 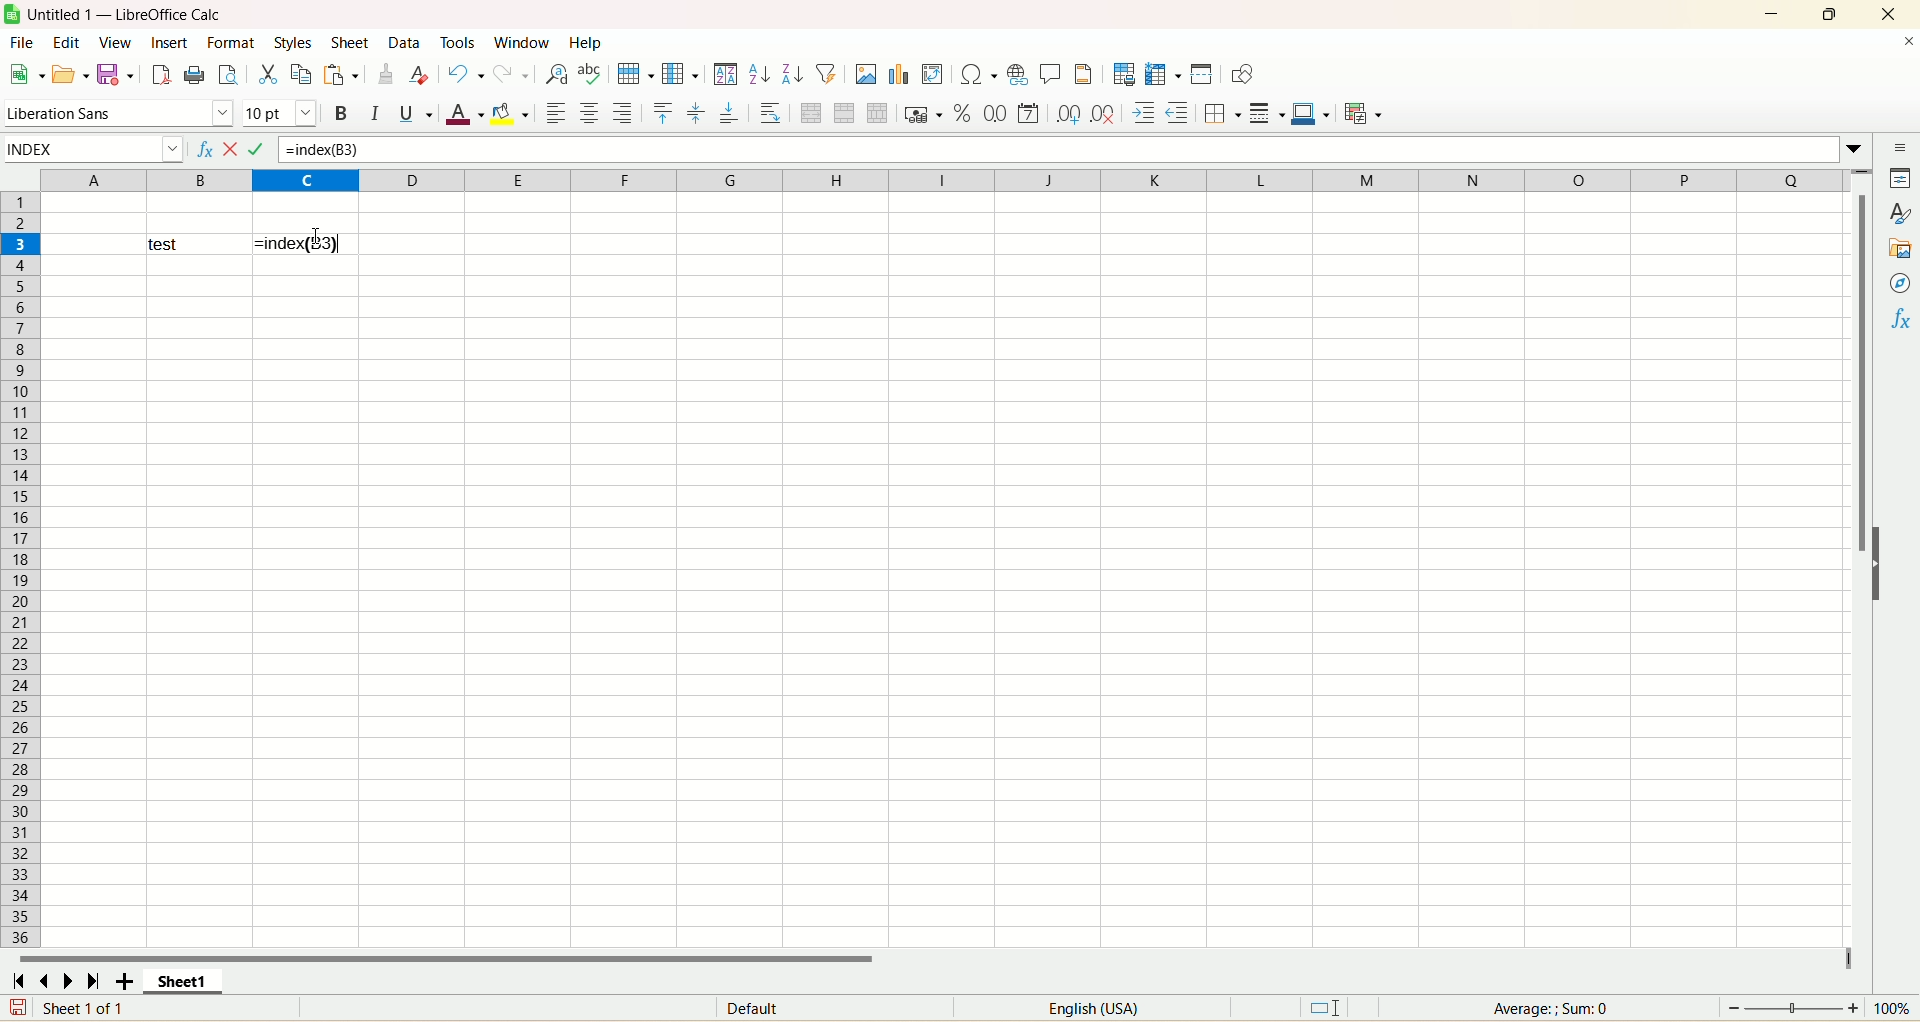 I want to click on align top, so click(x=663, y=113).